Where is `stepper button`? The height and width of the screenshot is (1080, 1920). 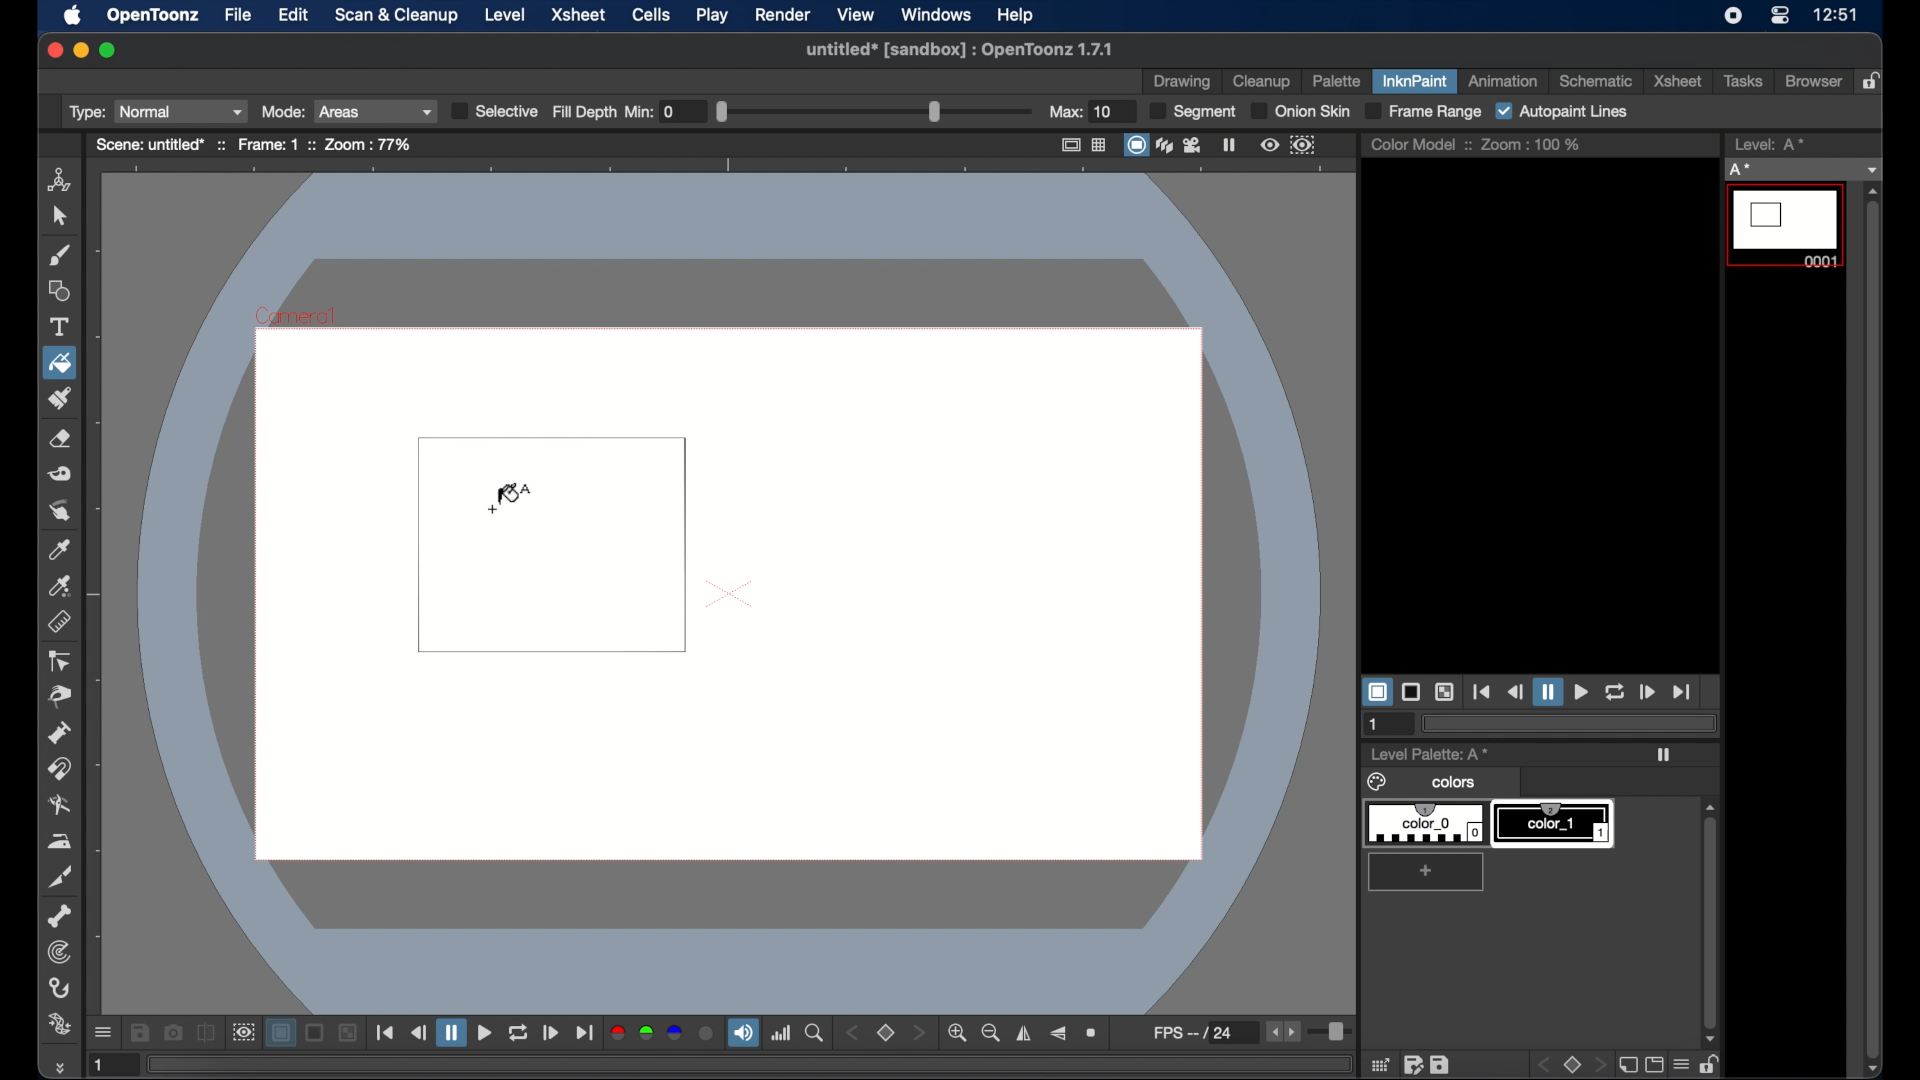
stepper button is located at coordinates (918, 1032).